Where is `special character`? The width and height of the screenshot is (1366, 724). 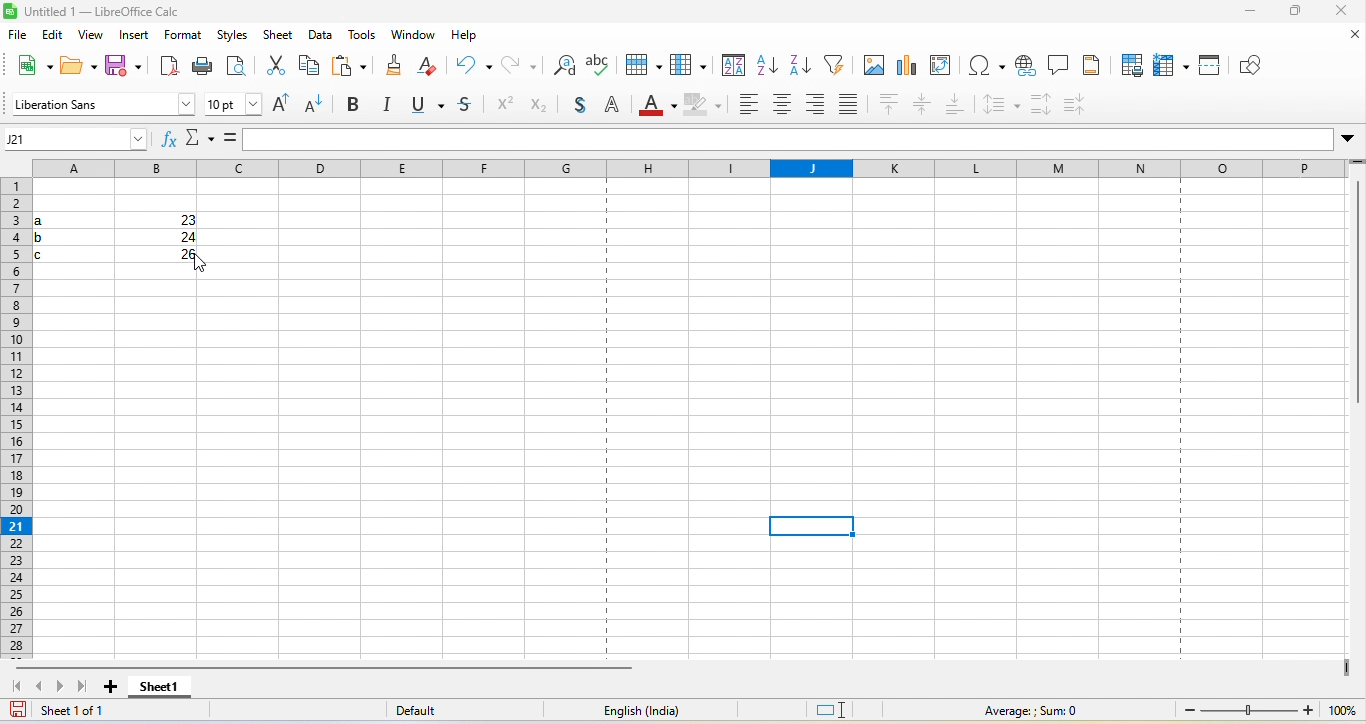 special character is located at coordinates (984, 66).